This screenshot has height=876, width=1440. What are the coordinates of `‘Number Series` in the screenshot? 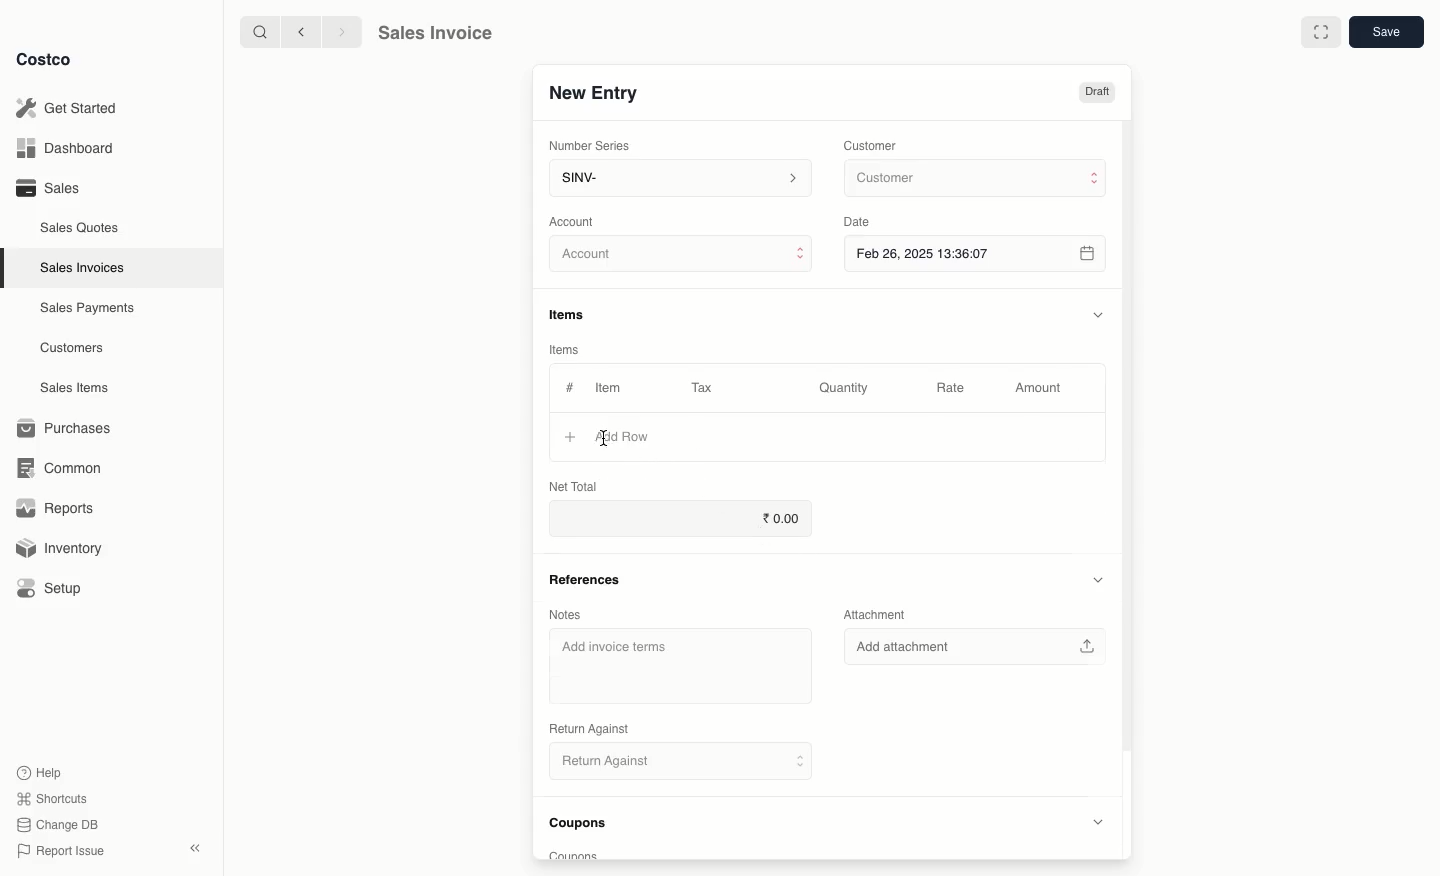 It's located at (586, 146).